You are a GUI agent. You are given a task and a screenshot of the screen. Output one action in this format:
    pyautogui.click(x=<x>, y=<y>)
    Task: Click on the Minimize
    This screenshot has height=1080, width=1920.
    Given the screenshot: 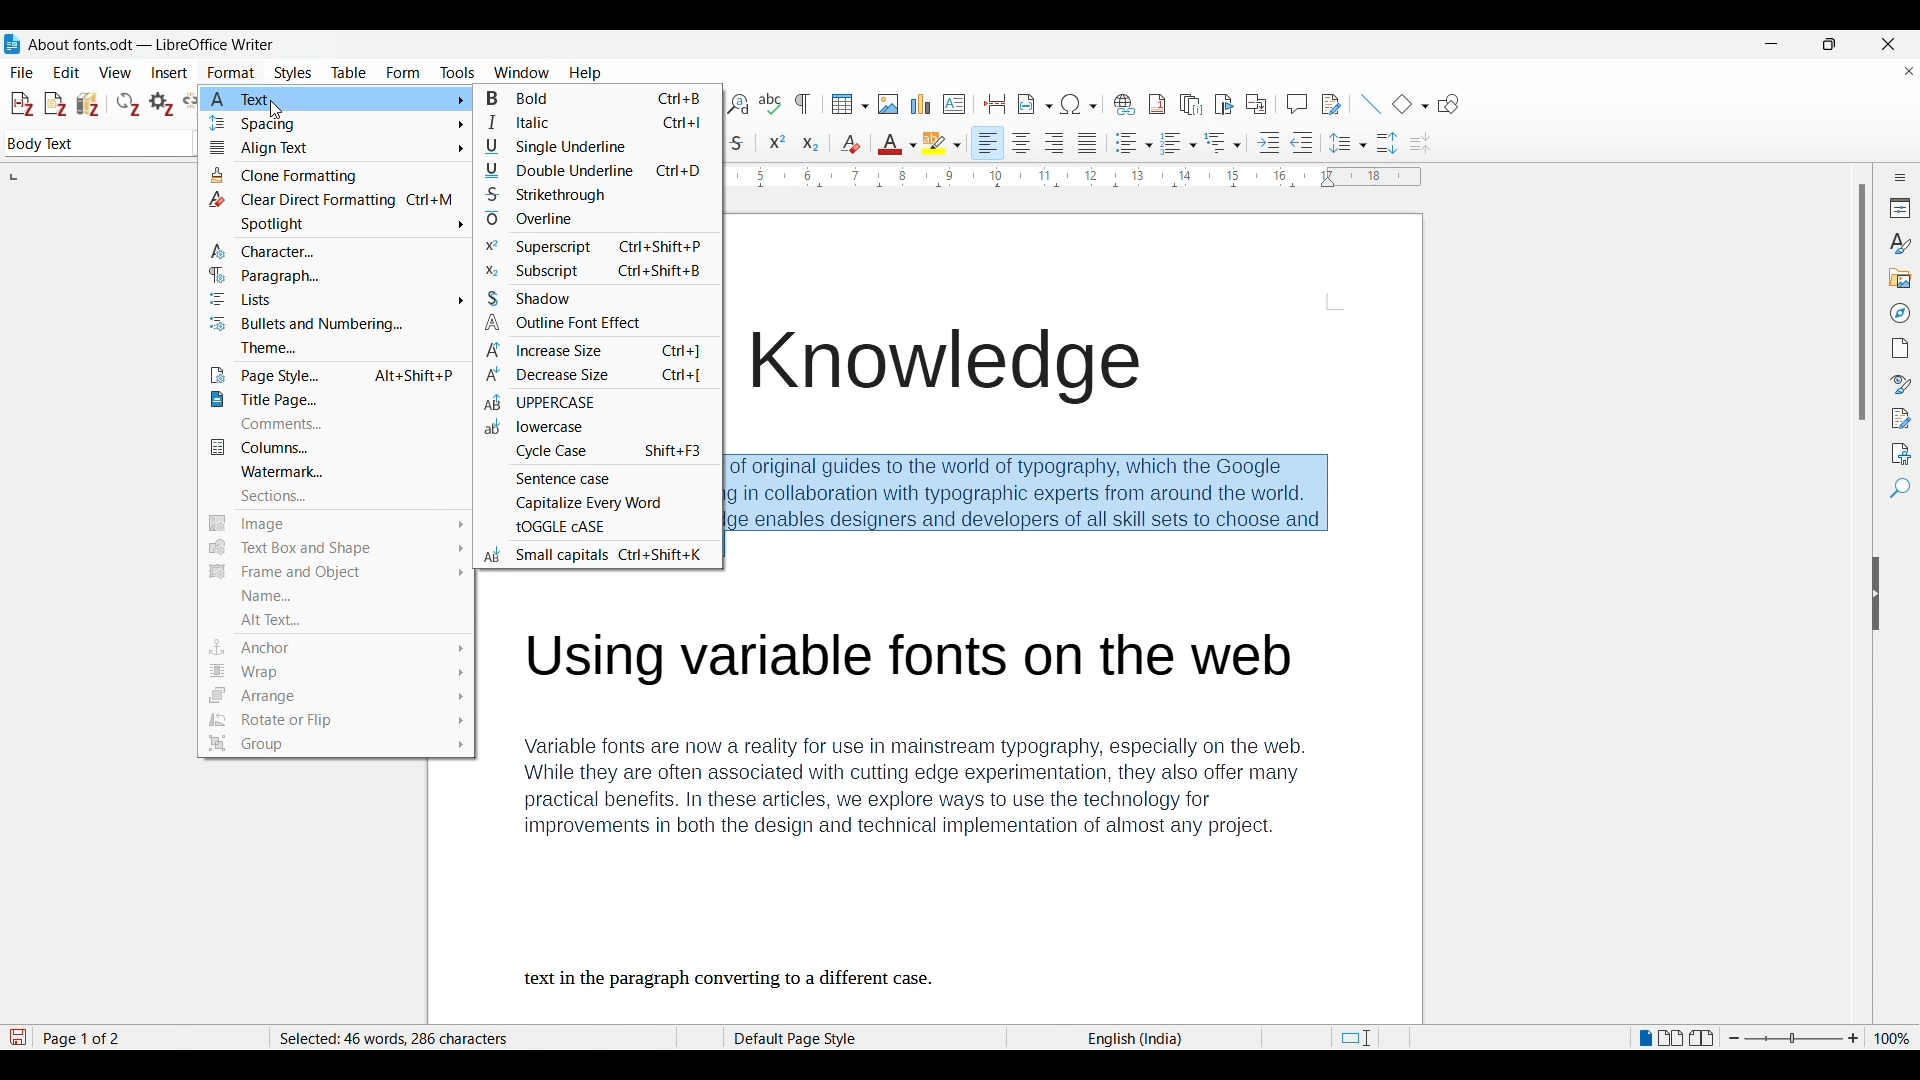 What is the action you would take?
    pyautogui.click(x=1772, y=44)
    